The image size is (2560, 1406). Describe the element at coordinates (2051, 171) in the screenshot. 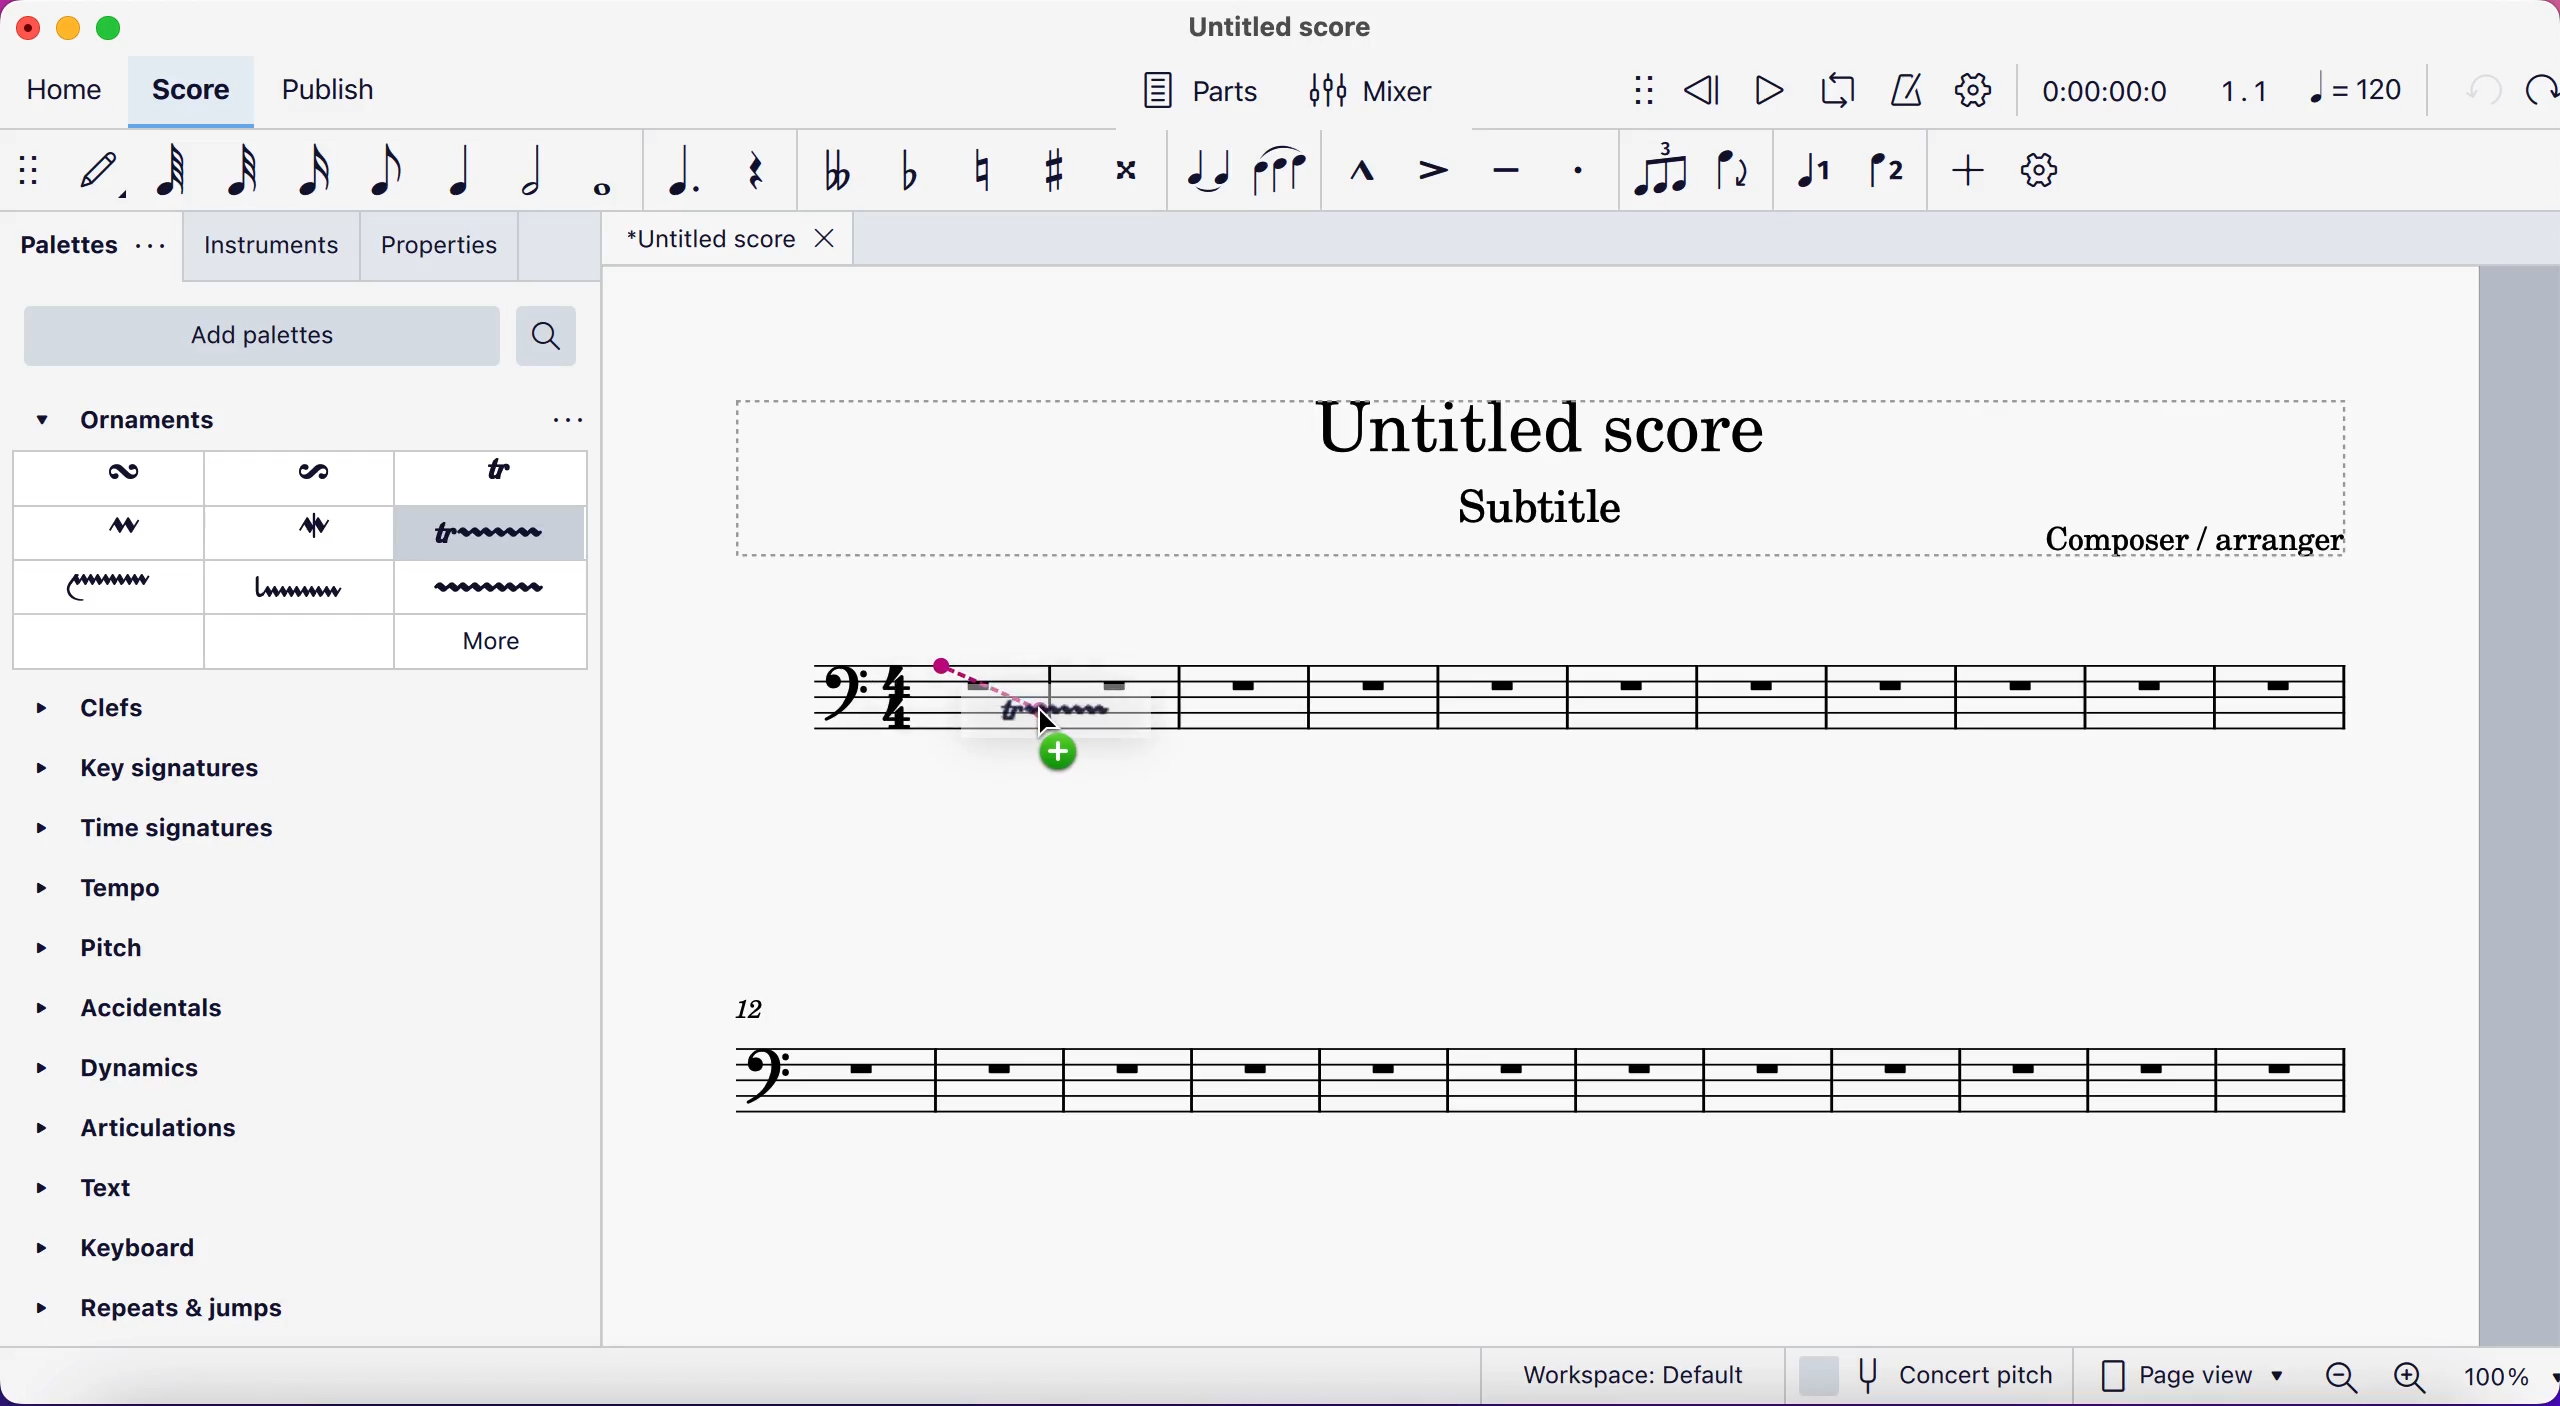

I see `customization tool` at that location.